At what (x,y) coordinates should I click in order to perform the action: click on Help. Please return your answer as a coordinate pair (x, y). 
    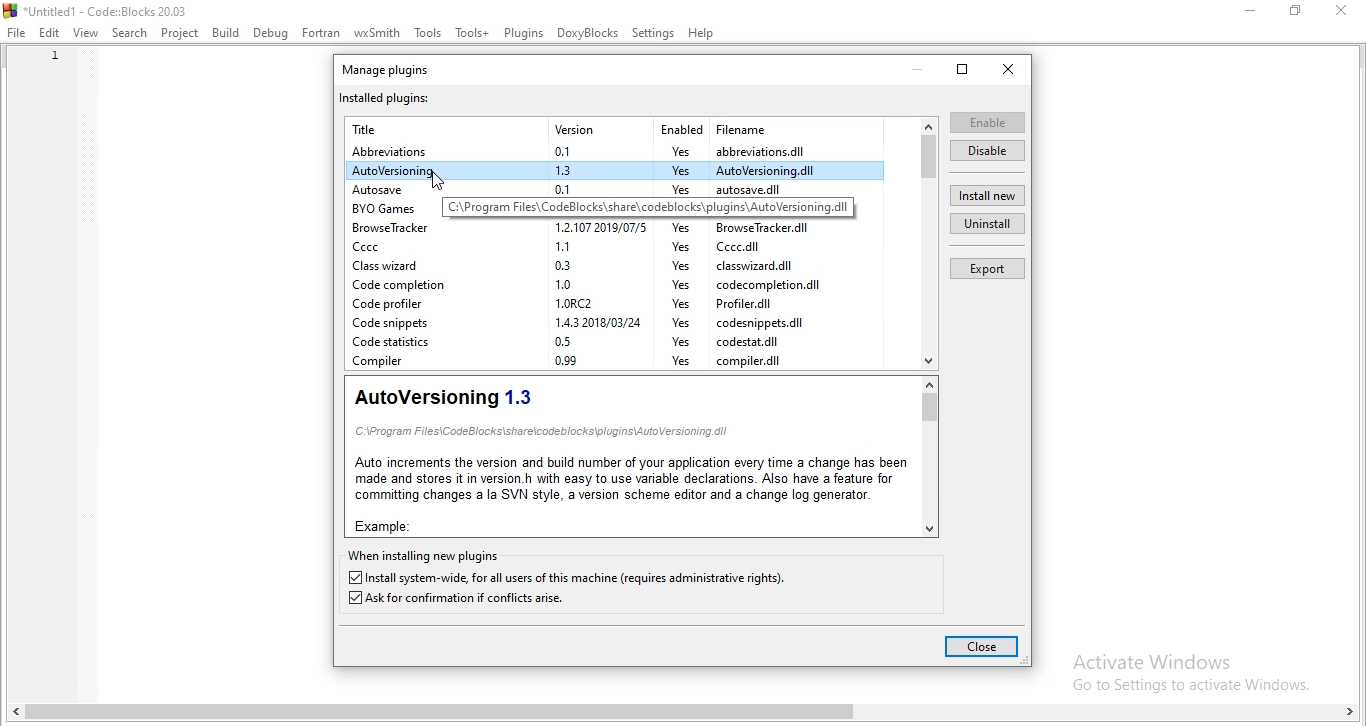
    Looking at the image, I should click on (702, 32).